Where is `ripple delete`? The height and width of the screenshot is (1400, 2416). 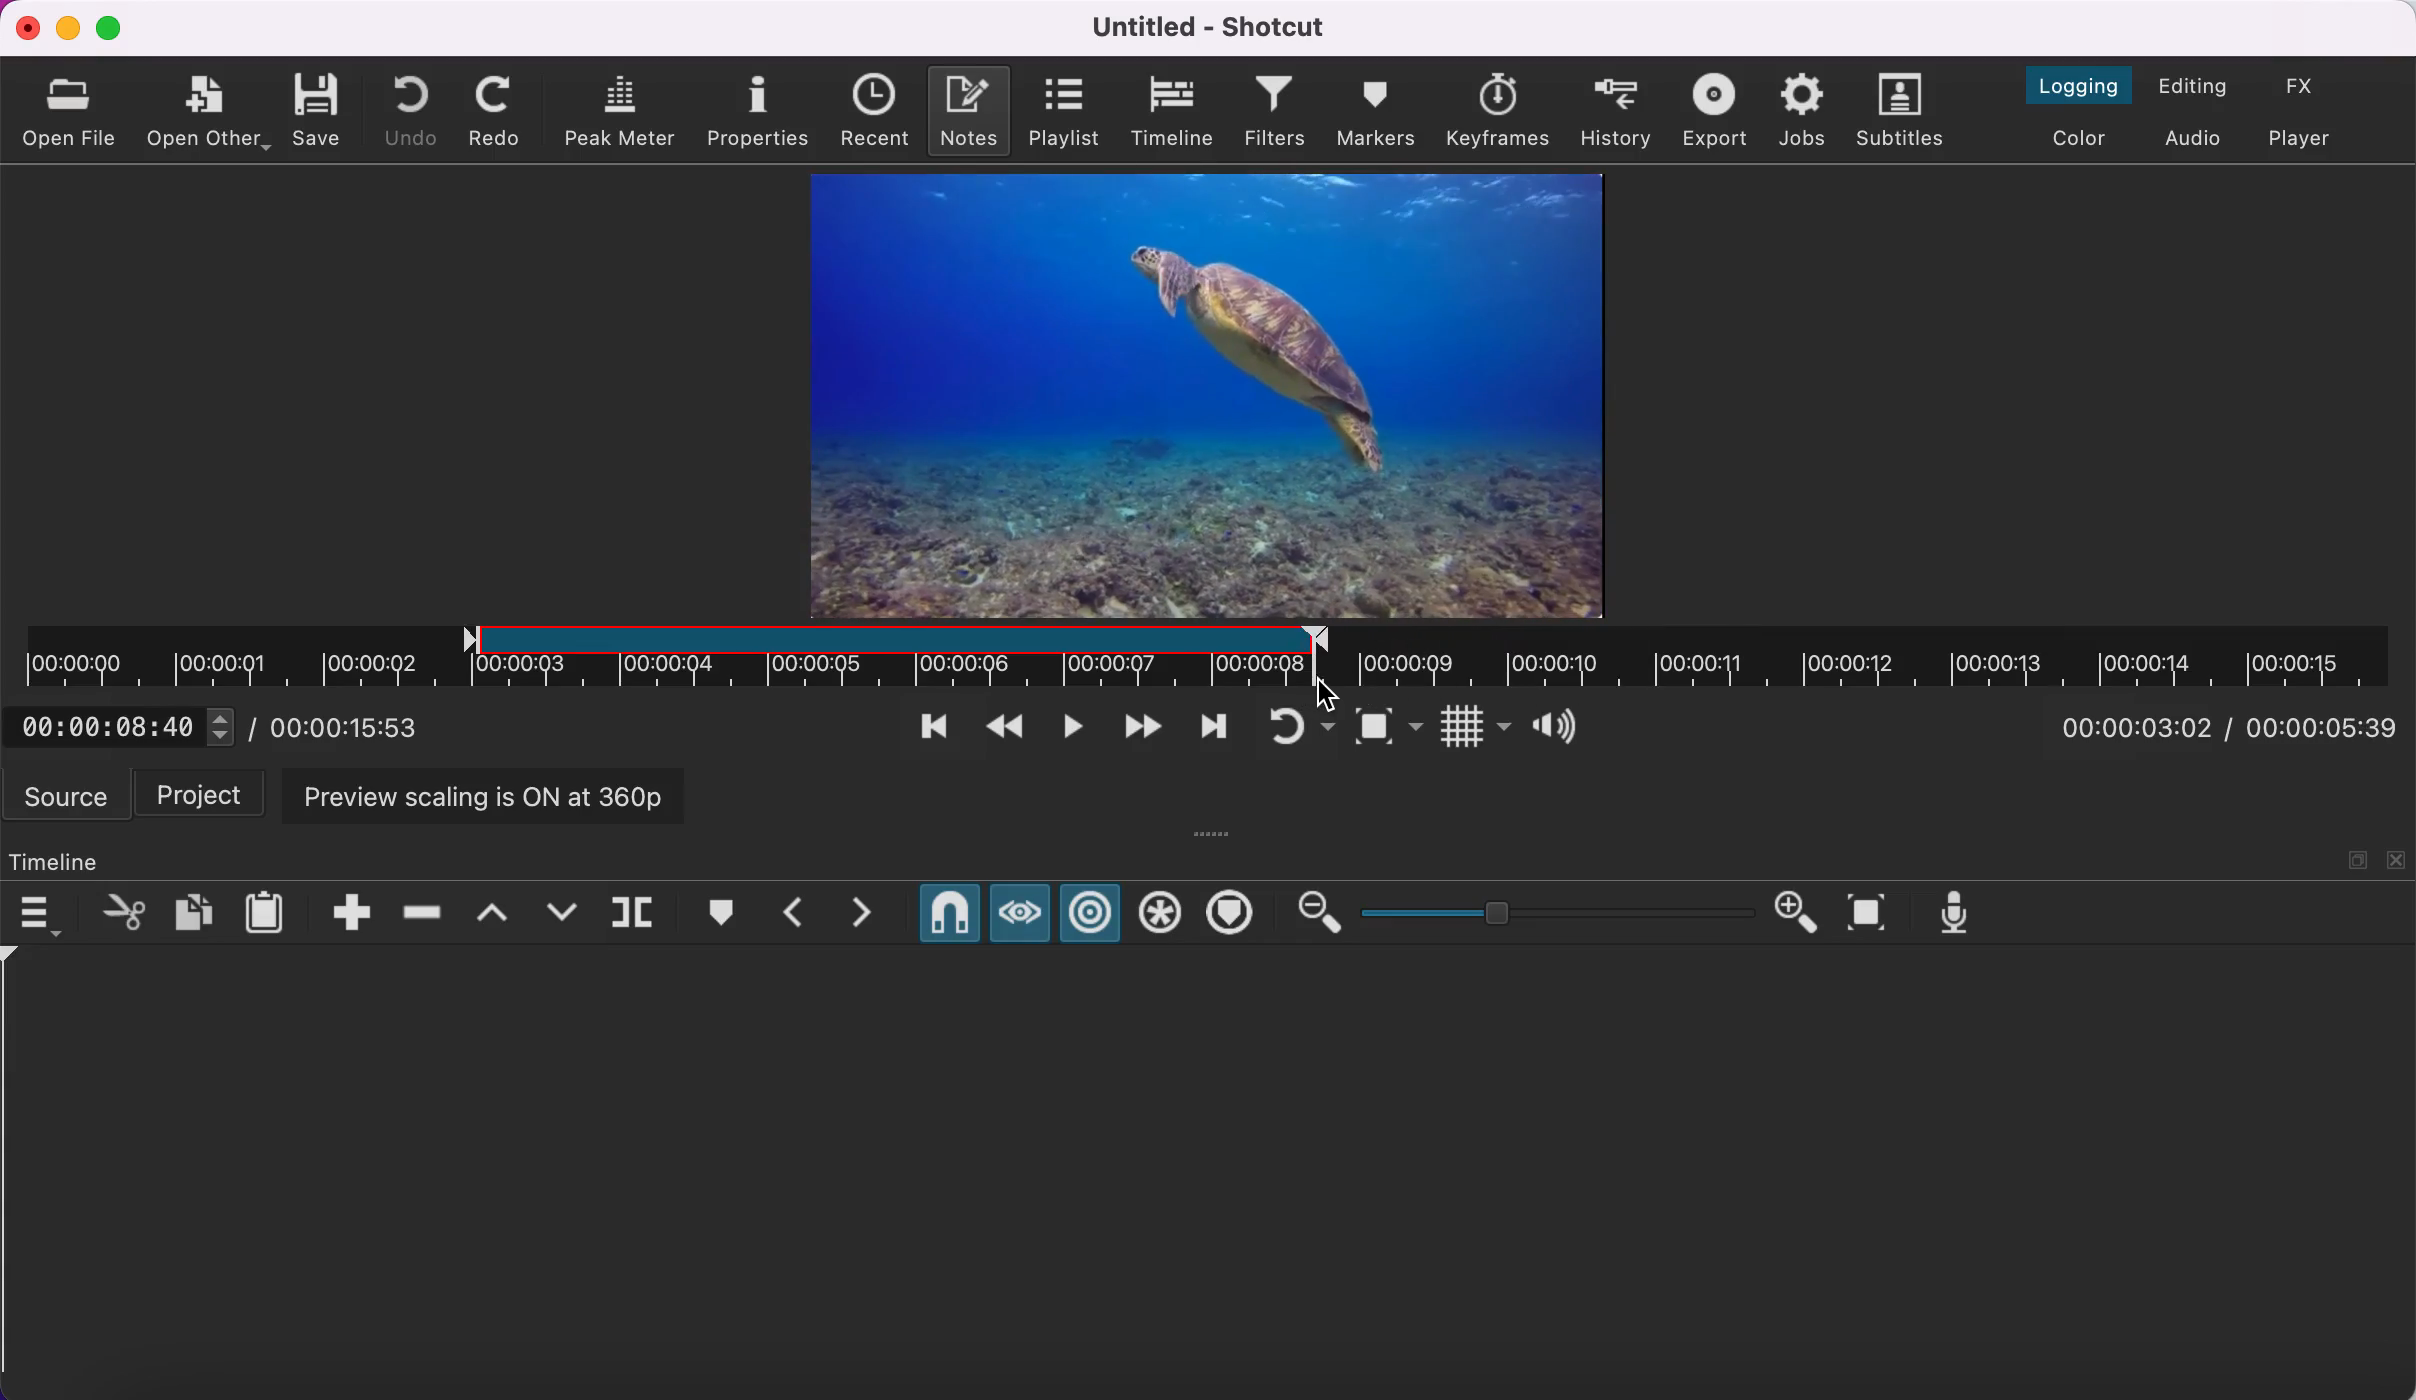 ripple delete is located at coordinates (420, 914).